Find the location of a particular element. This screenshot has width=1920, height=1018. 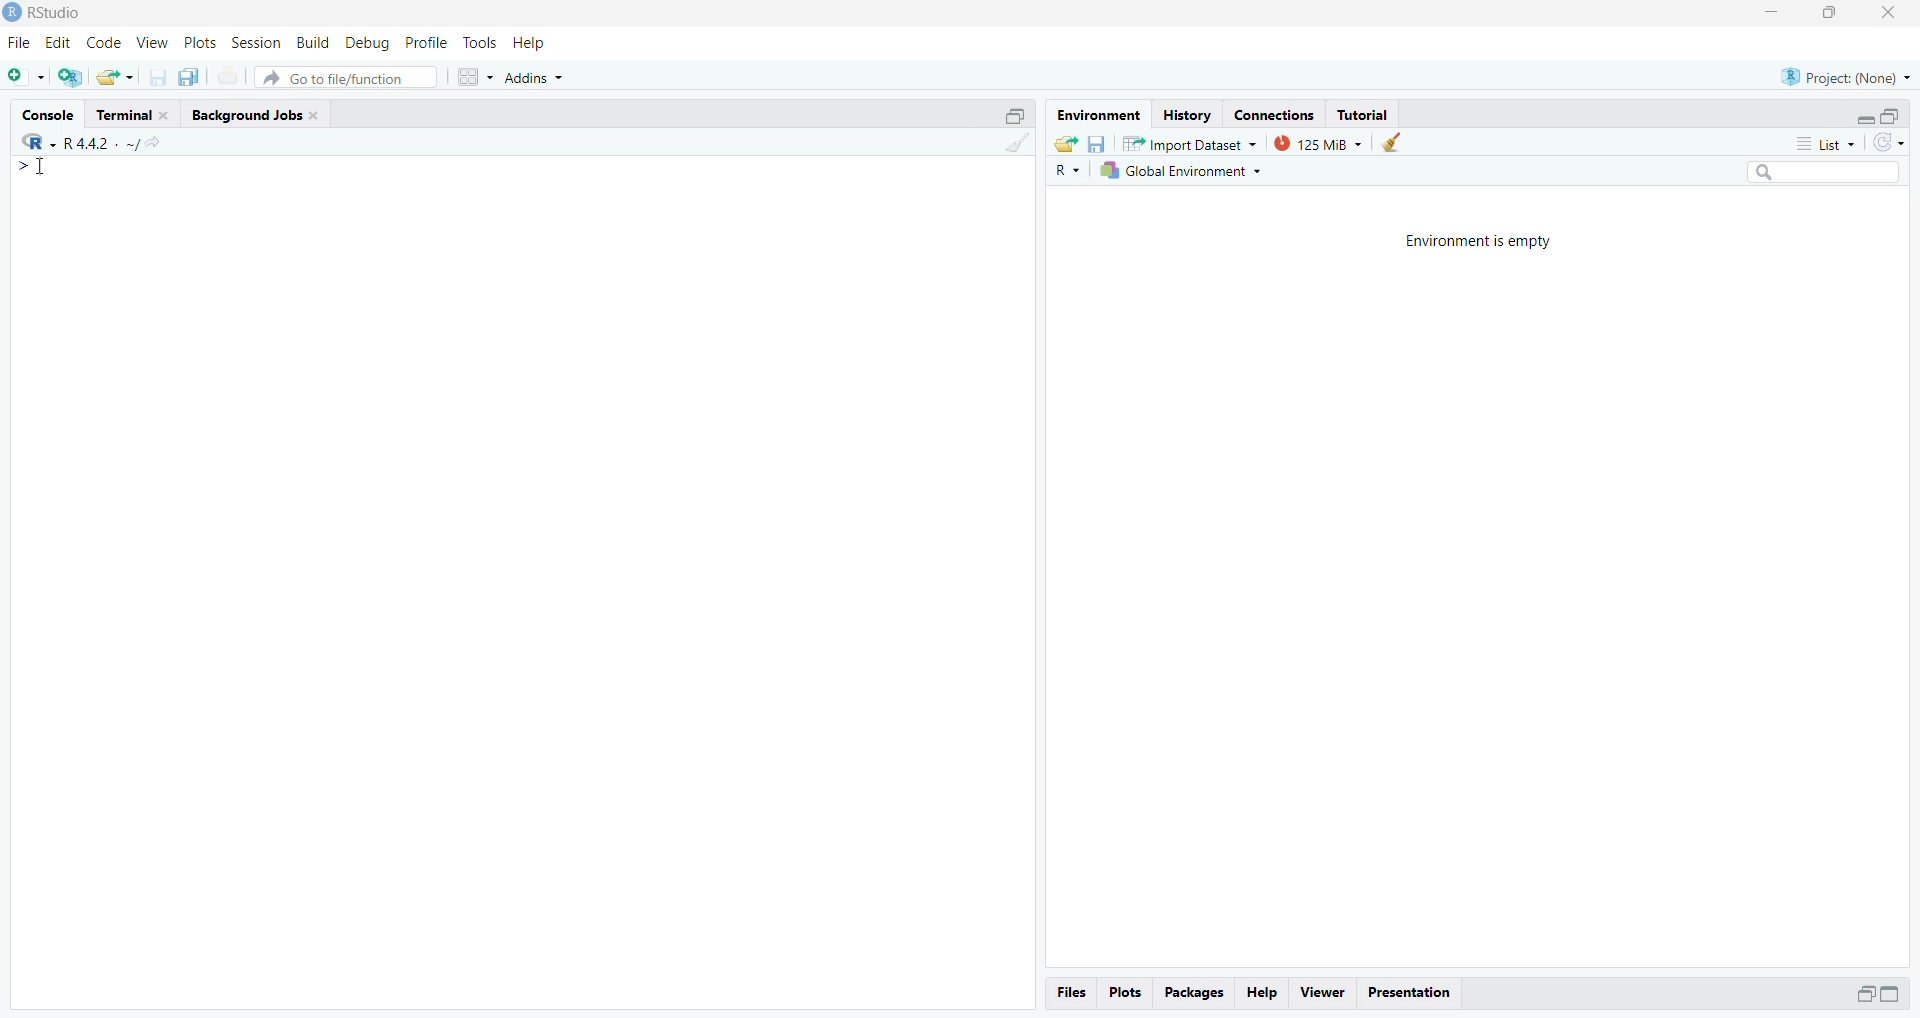

Session is located at coordinates (256, 42).